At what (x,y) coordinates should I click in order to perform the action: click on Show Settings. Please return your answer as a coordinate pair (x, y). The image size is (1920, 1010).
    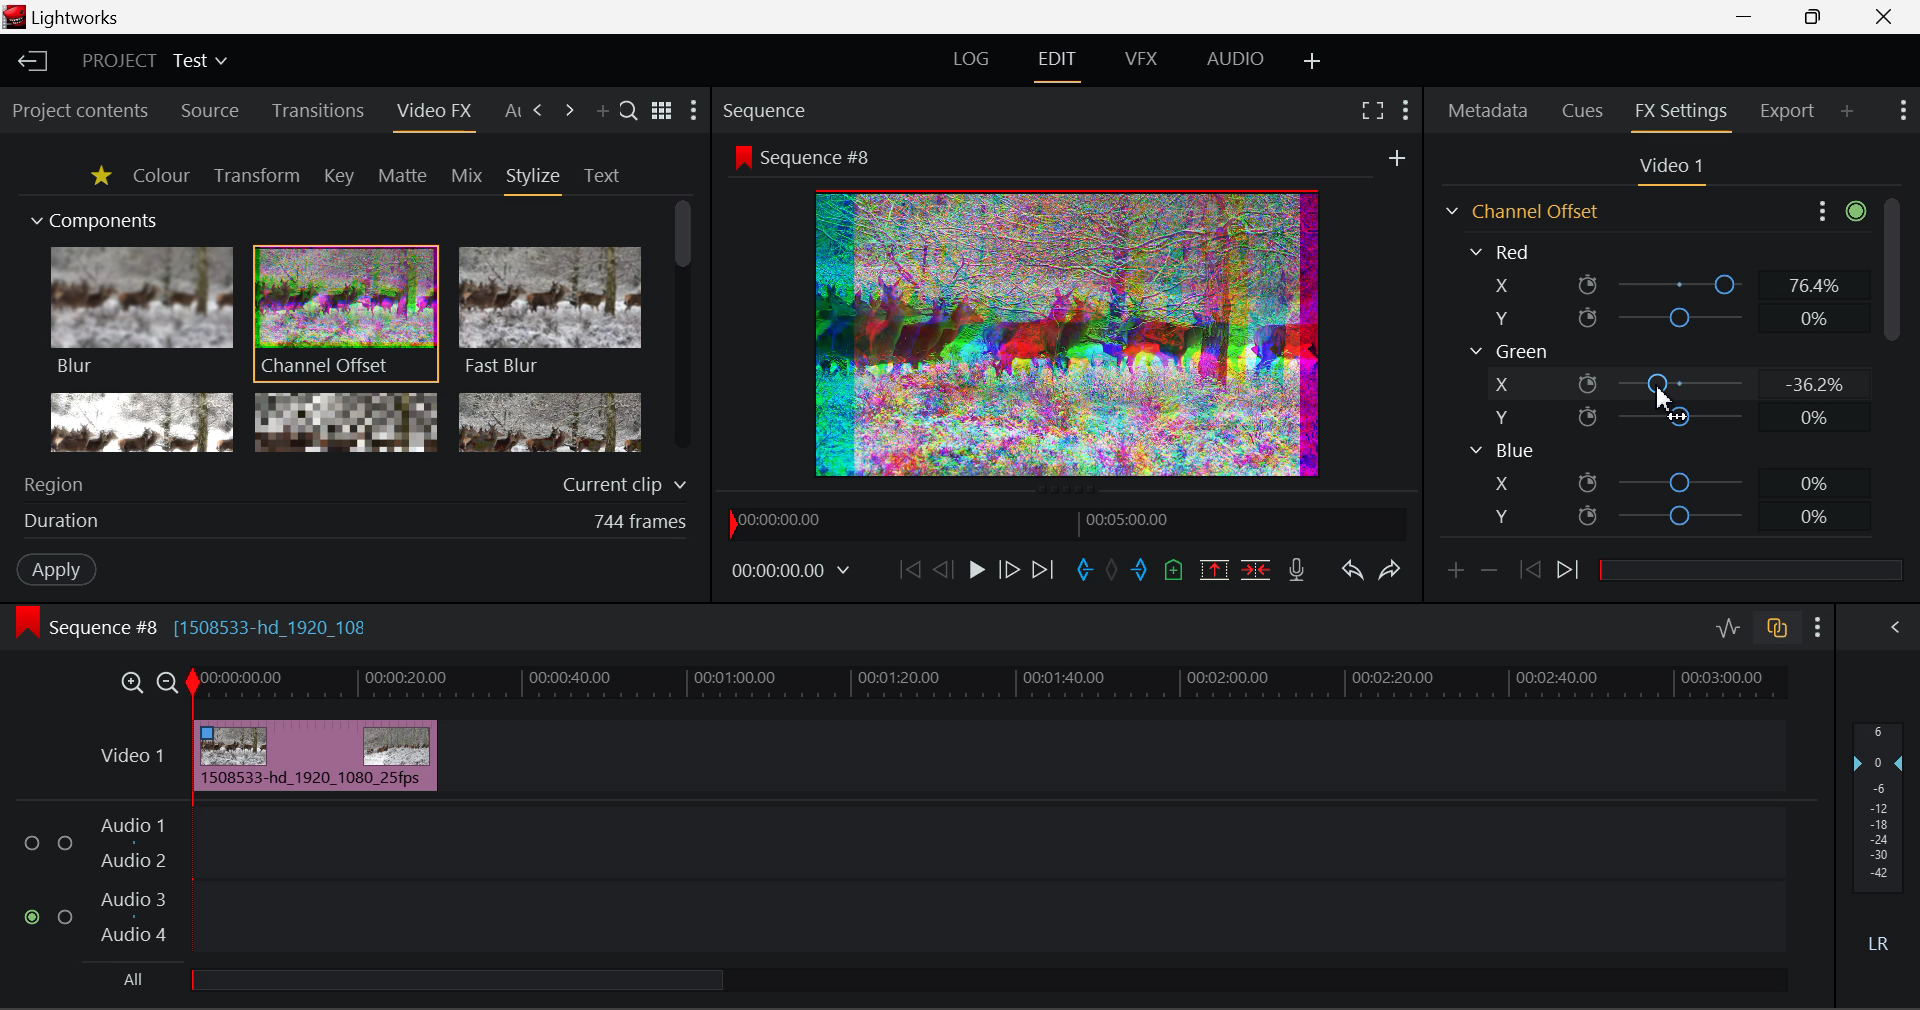
    Looking at the image, I should click on (696, 110).